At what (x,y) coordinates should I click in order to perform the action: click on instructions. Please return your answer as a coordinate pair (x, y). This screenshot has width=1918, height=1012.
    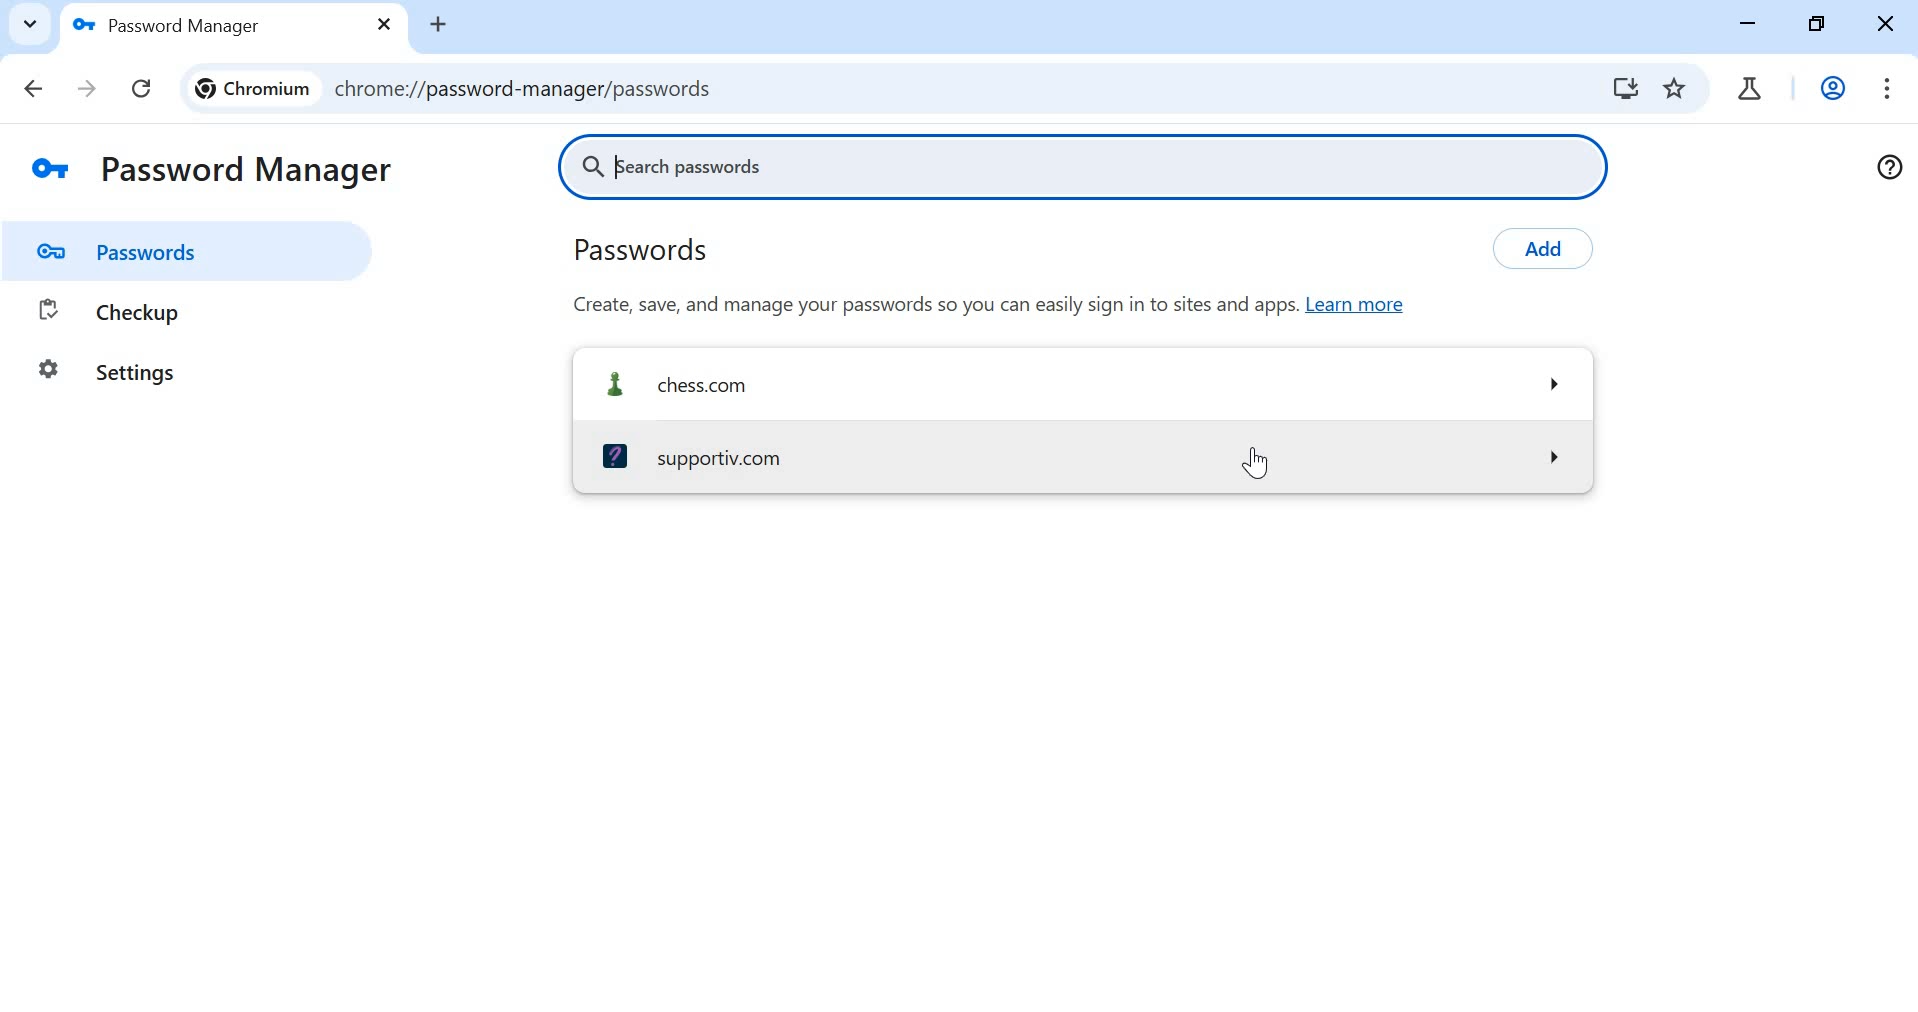
    Looking at the image, I should click on (1010, 304).